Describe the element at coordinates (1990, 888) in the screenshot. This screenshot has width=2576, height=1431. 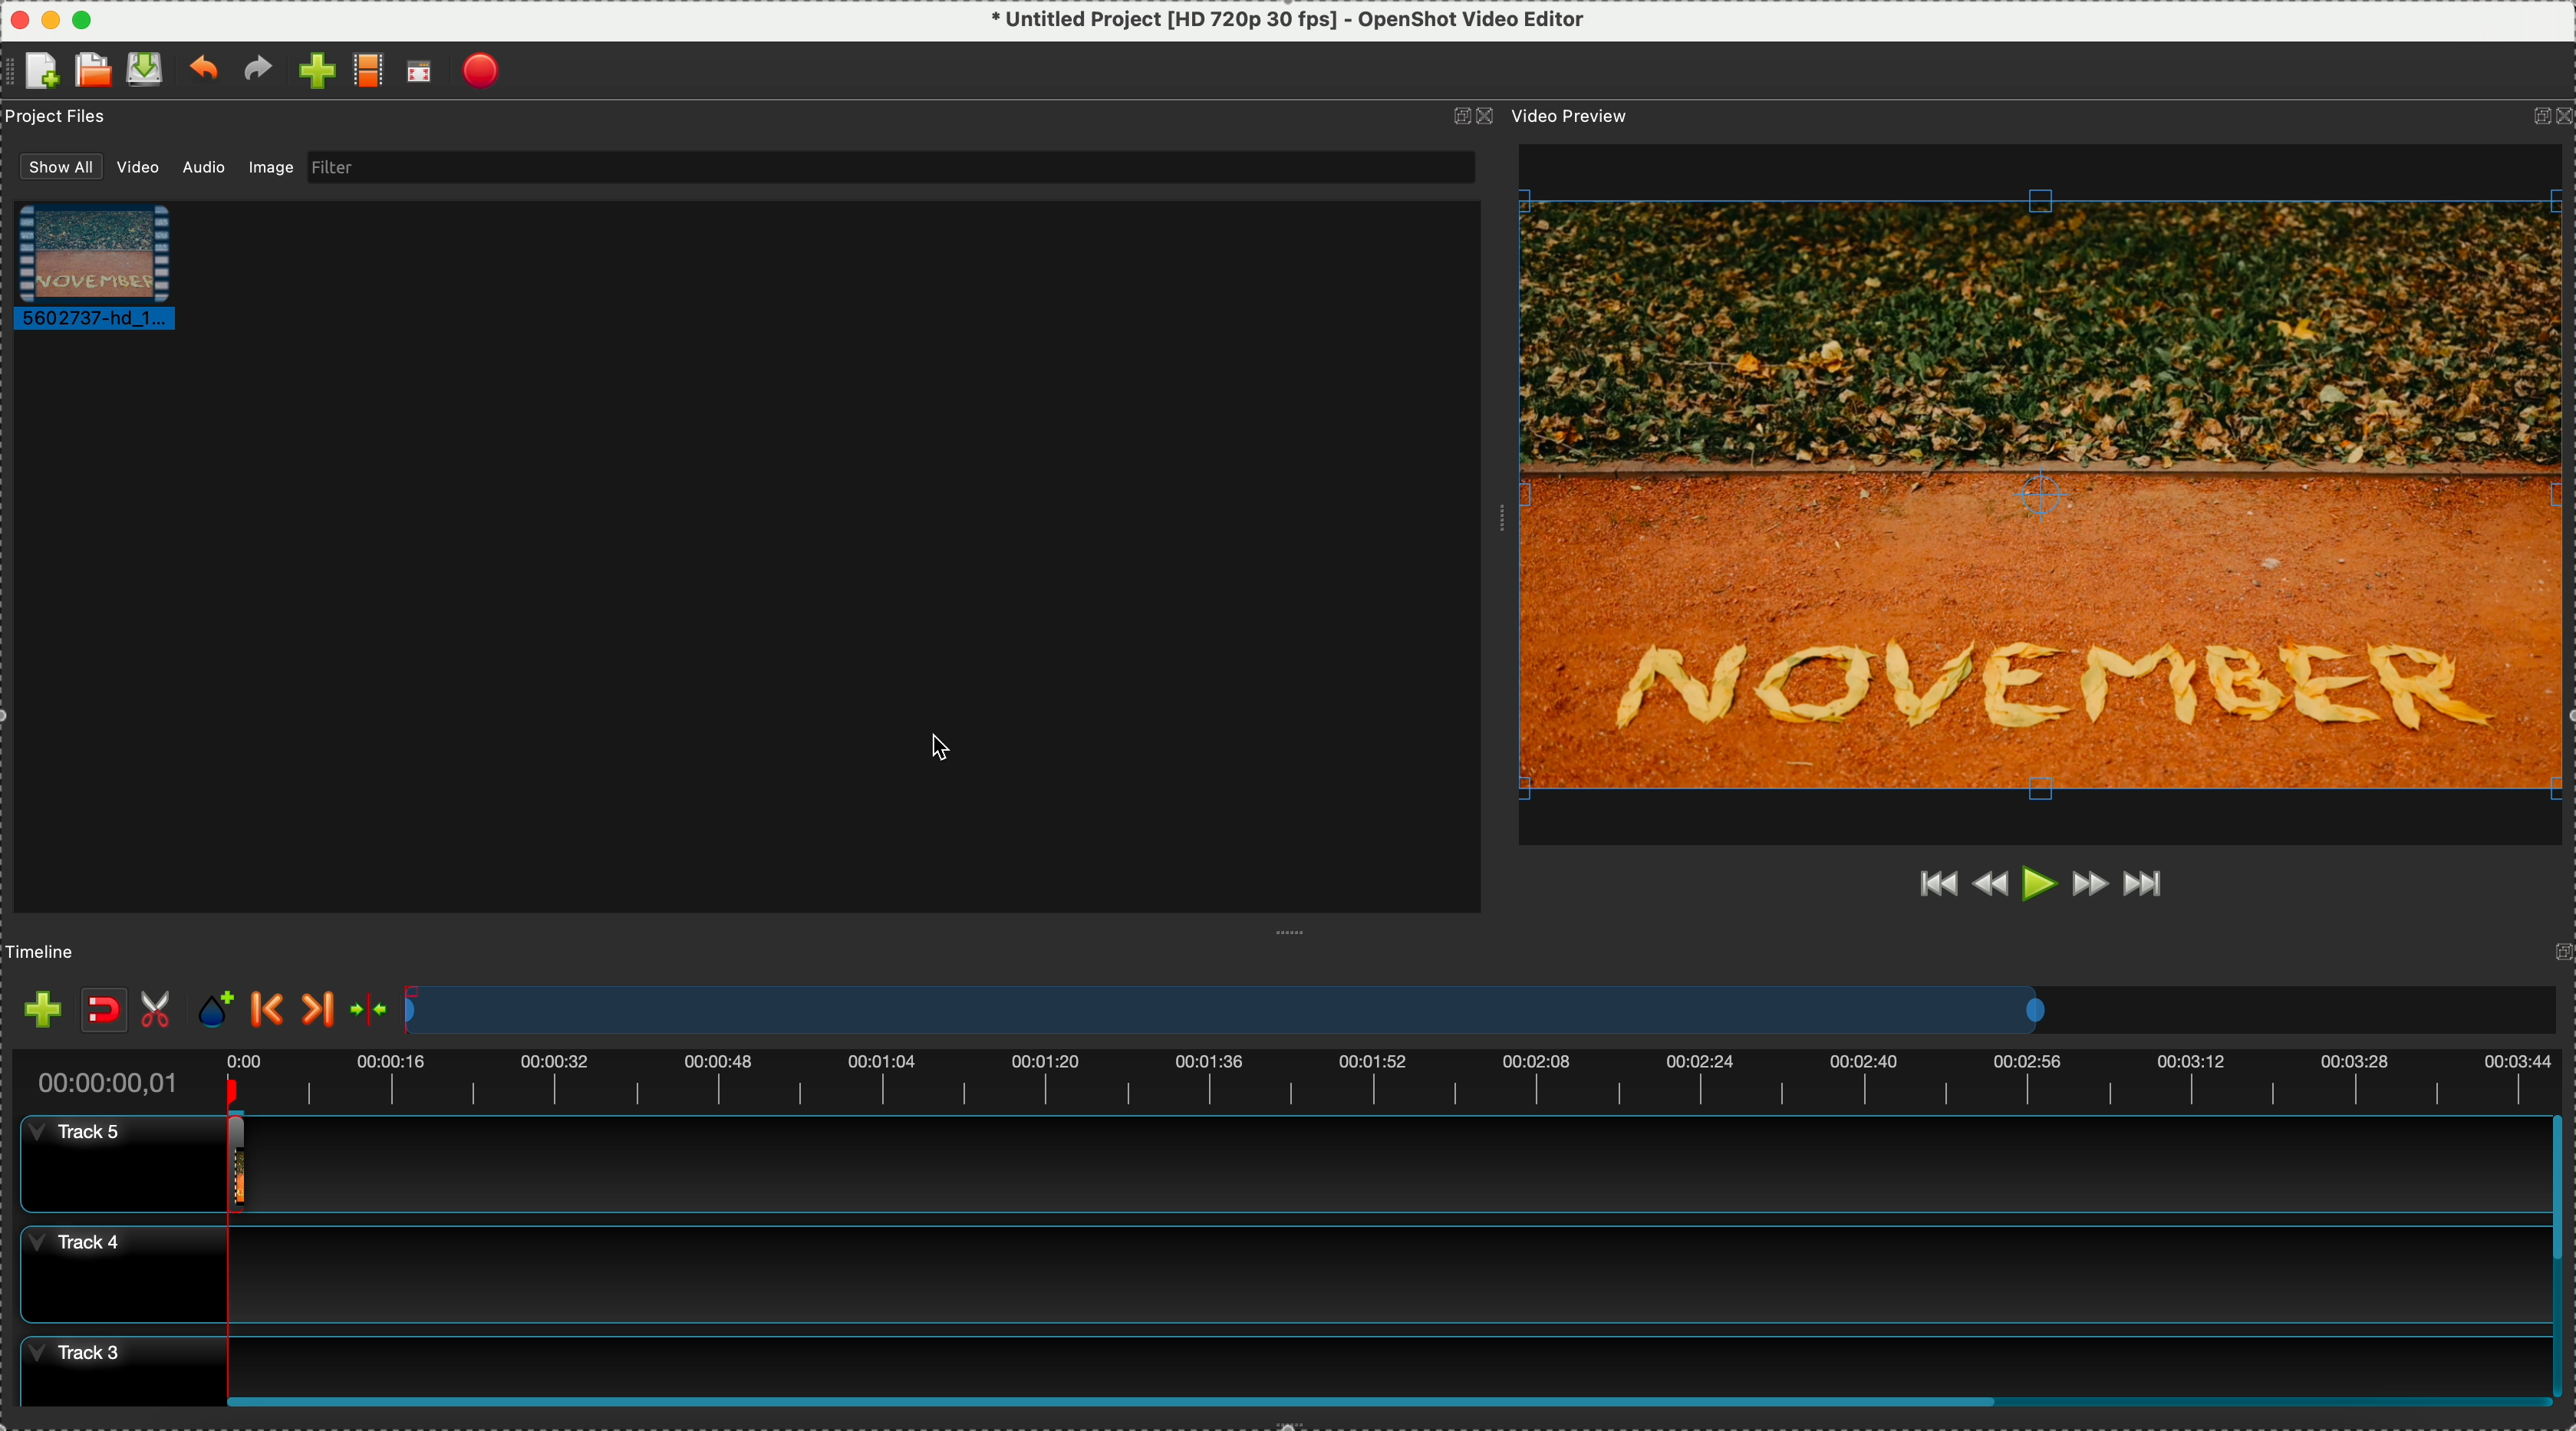
I see `rewind` at that location.